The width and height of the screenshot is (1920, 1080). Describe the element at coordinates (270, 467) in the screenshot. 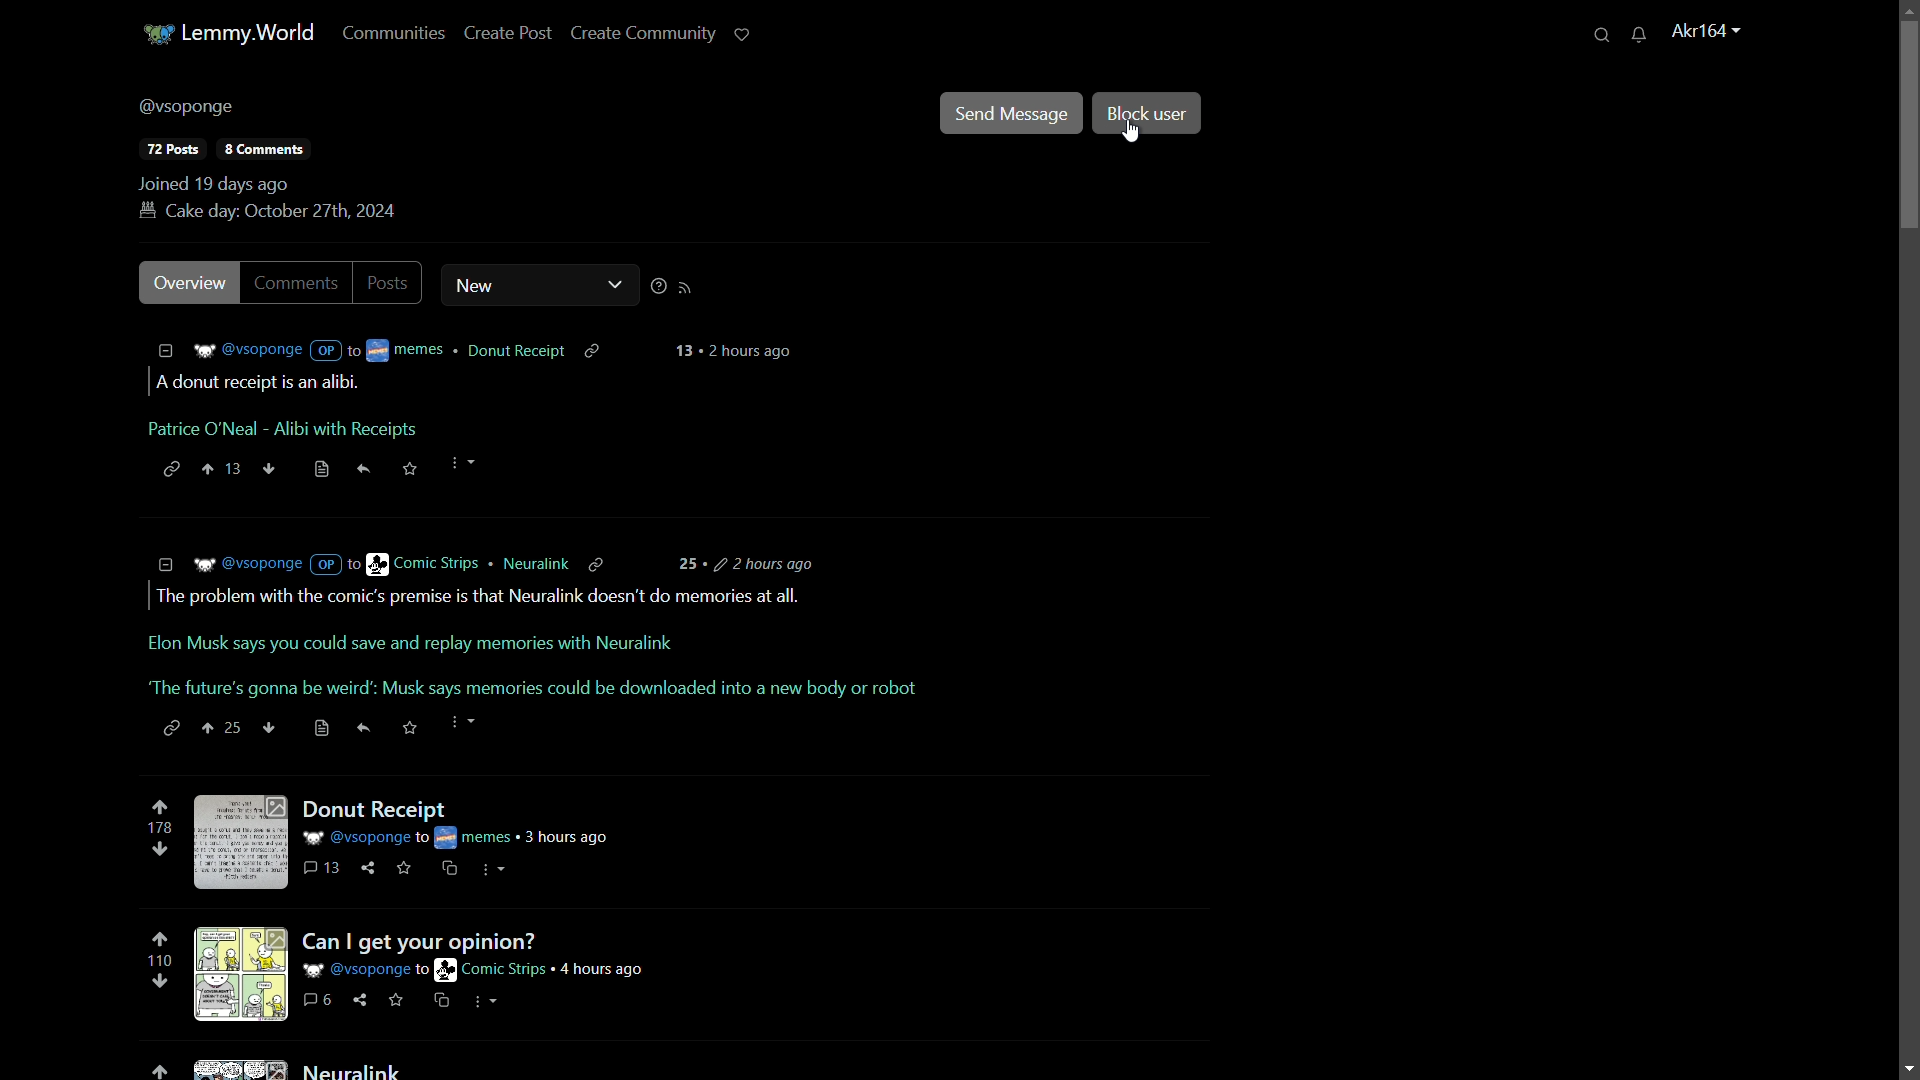

I see `down` at that location.